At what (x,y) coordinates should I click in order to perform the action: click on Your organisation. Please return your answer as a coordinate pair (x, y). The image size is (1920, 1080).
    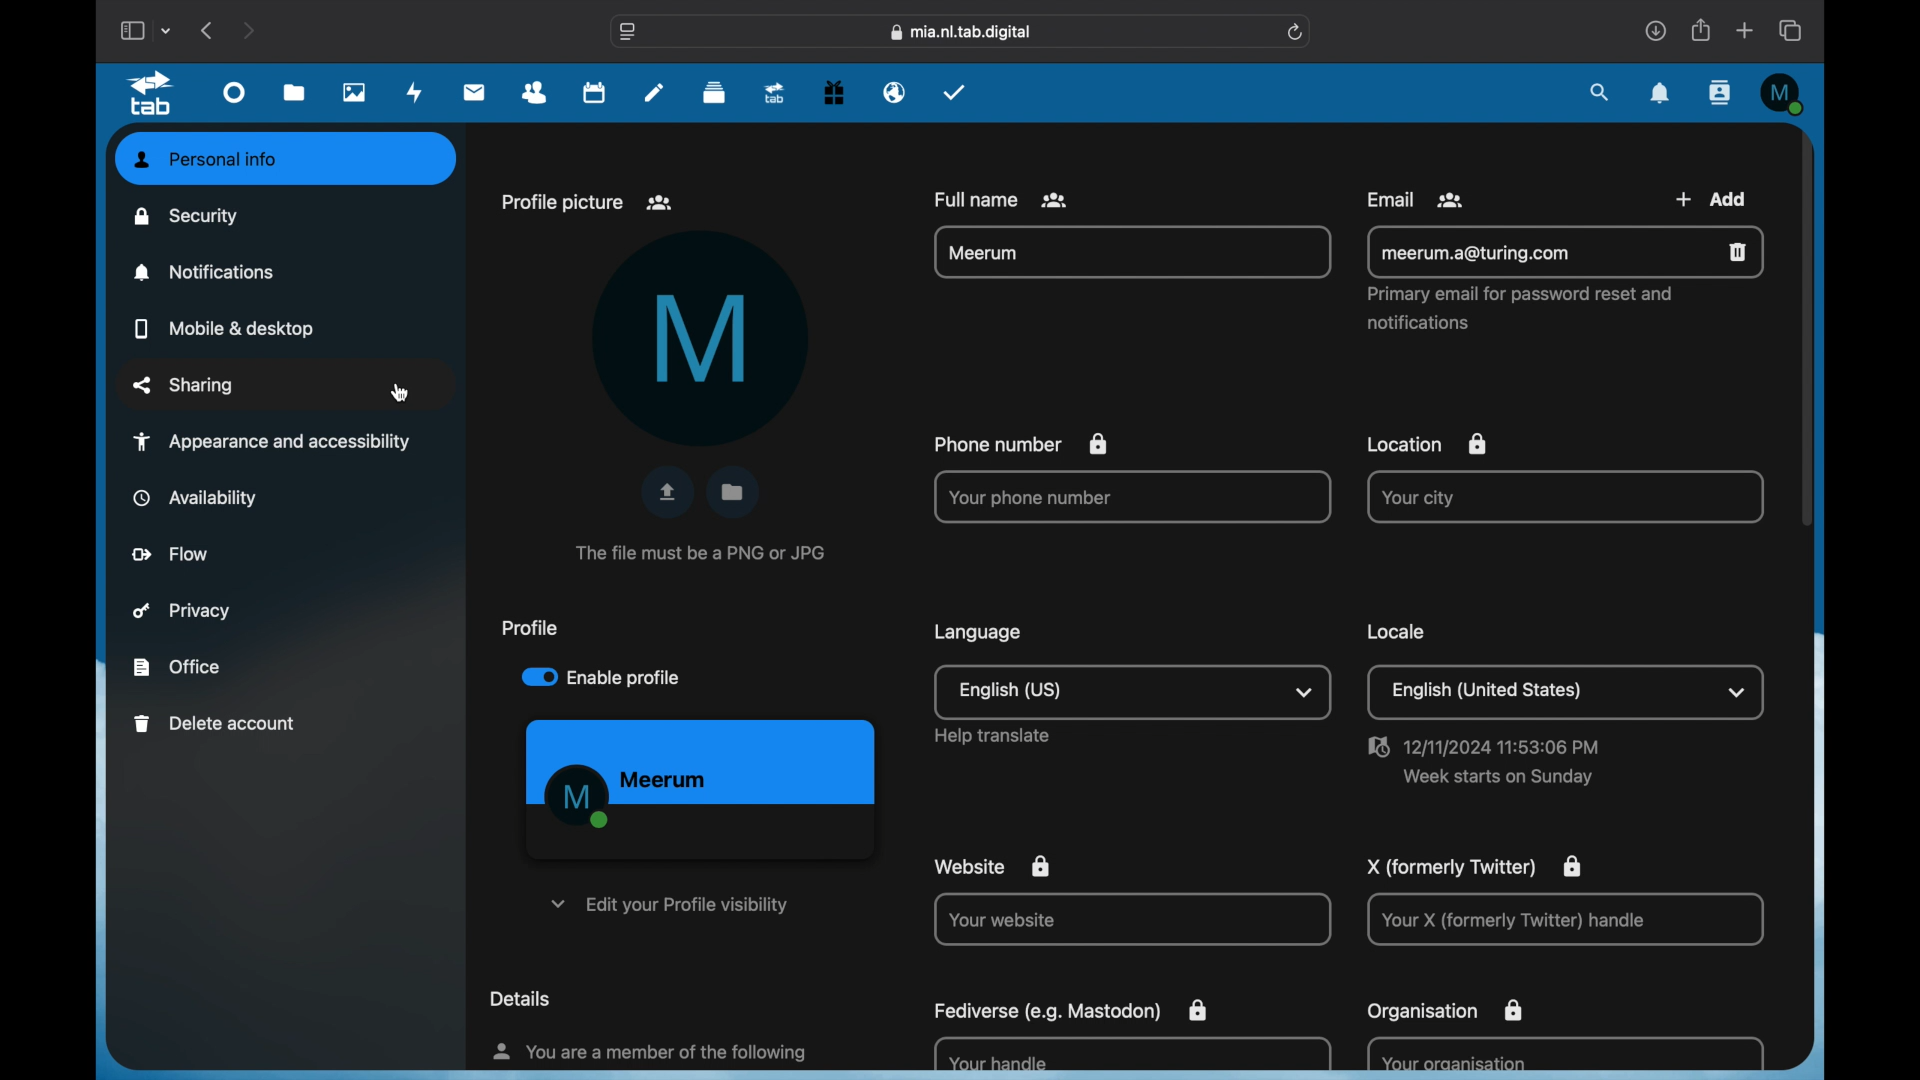
    Looking at the image, I should click on (1566, 1053).